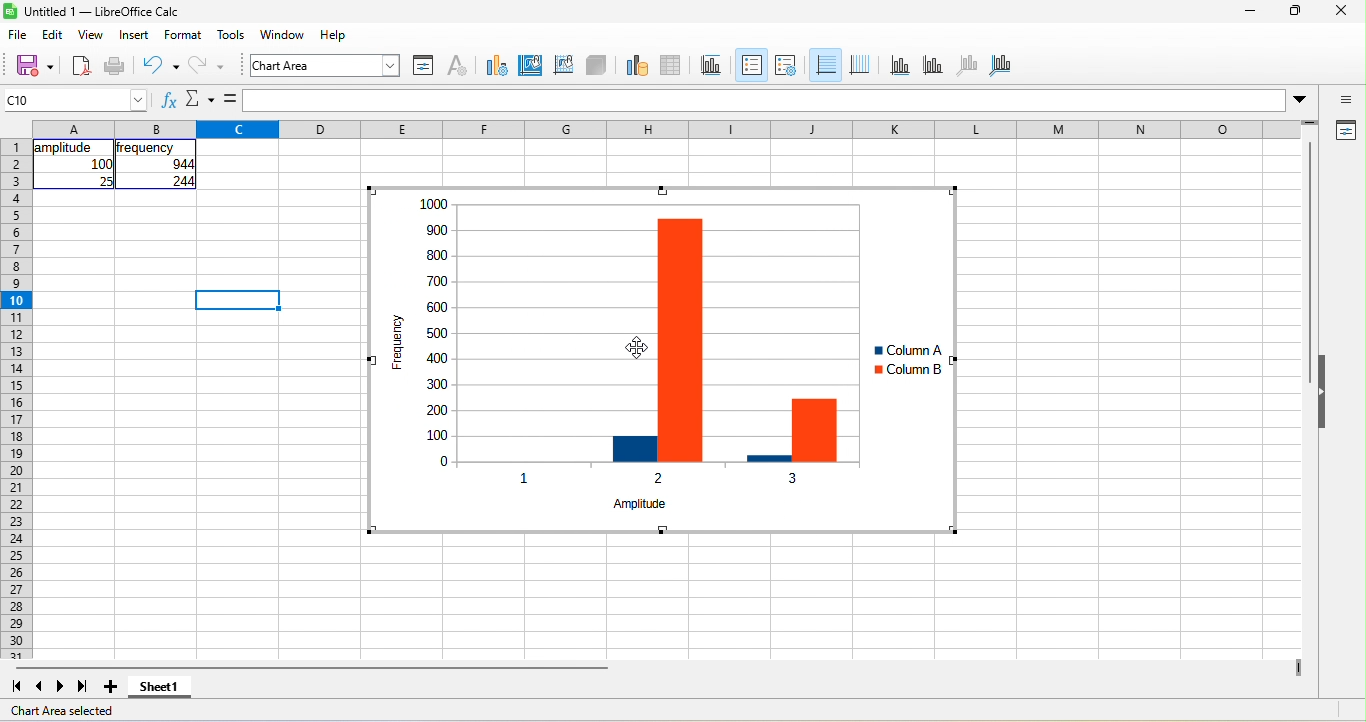 The height and width of the screenshot is (722, 1366). What do you see at coordinates (900, 66) in the screenshot?
I see `x axis` at bounding box center [900, 66].